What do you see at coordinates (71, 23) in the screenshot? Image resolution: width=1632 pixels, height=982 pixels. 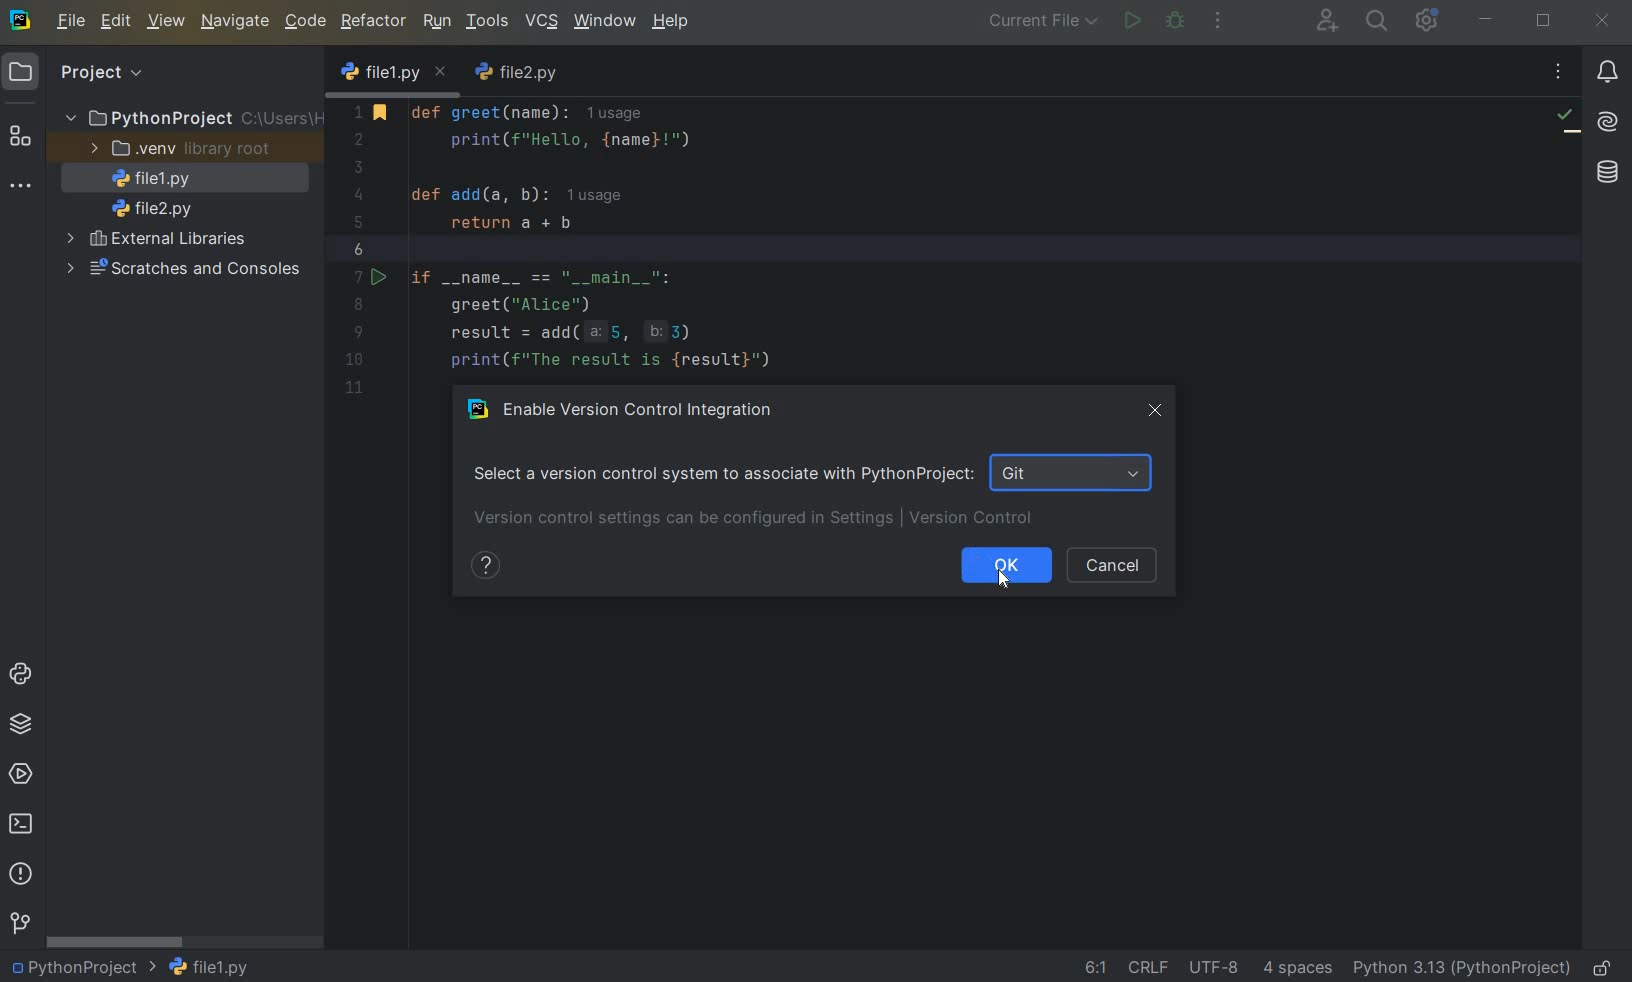 I see `file` at bounding box center [71, 23].